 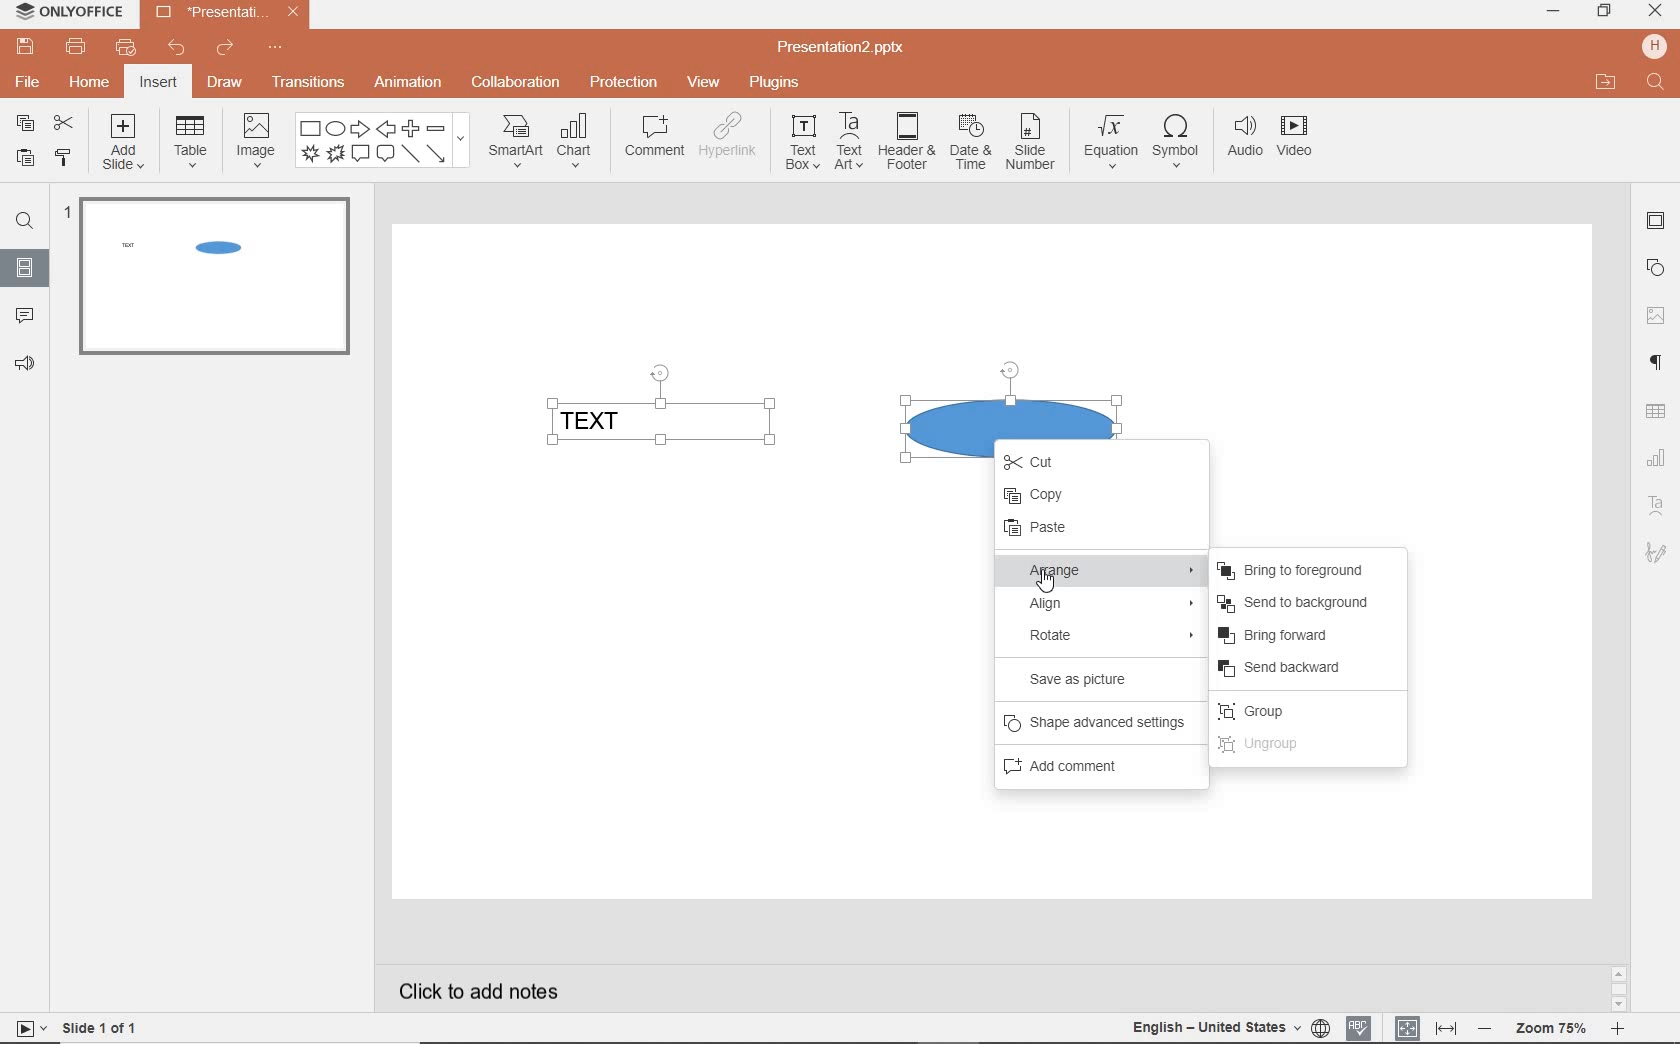 What do you see at coordinates (25, 160) in the screenshot?
I see `paste` at bounding box center [25, 160].